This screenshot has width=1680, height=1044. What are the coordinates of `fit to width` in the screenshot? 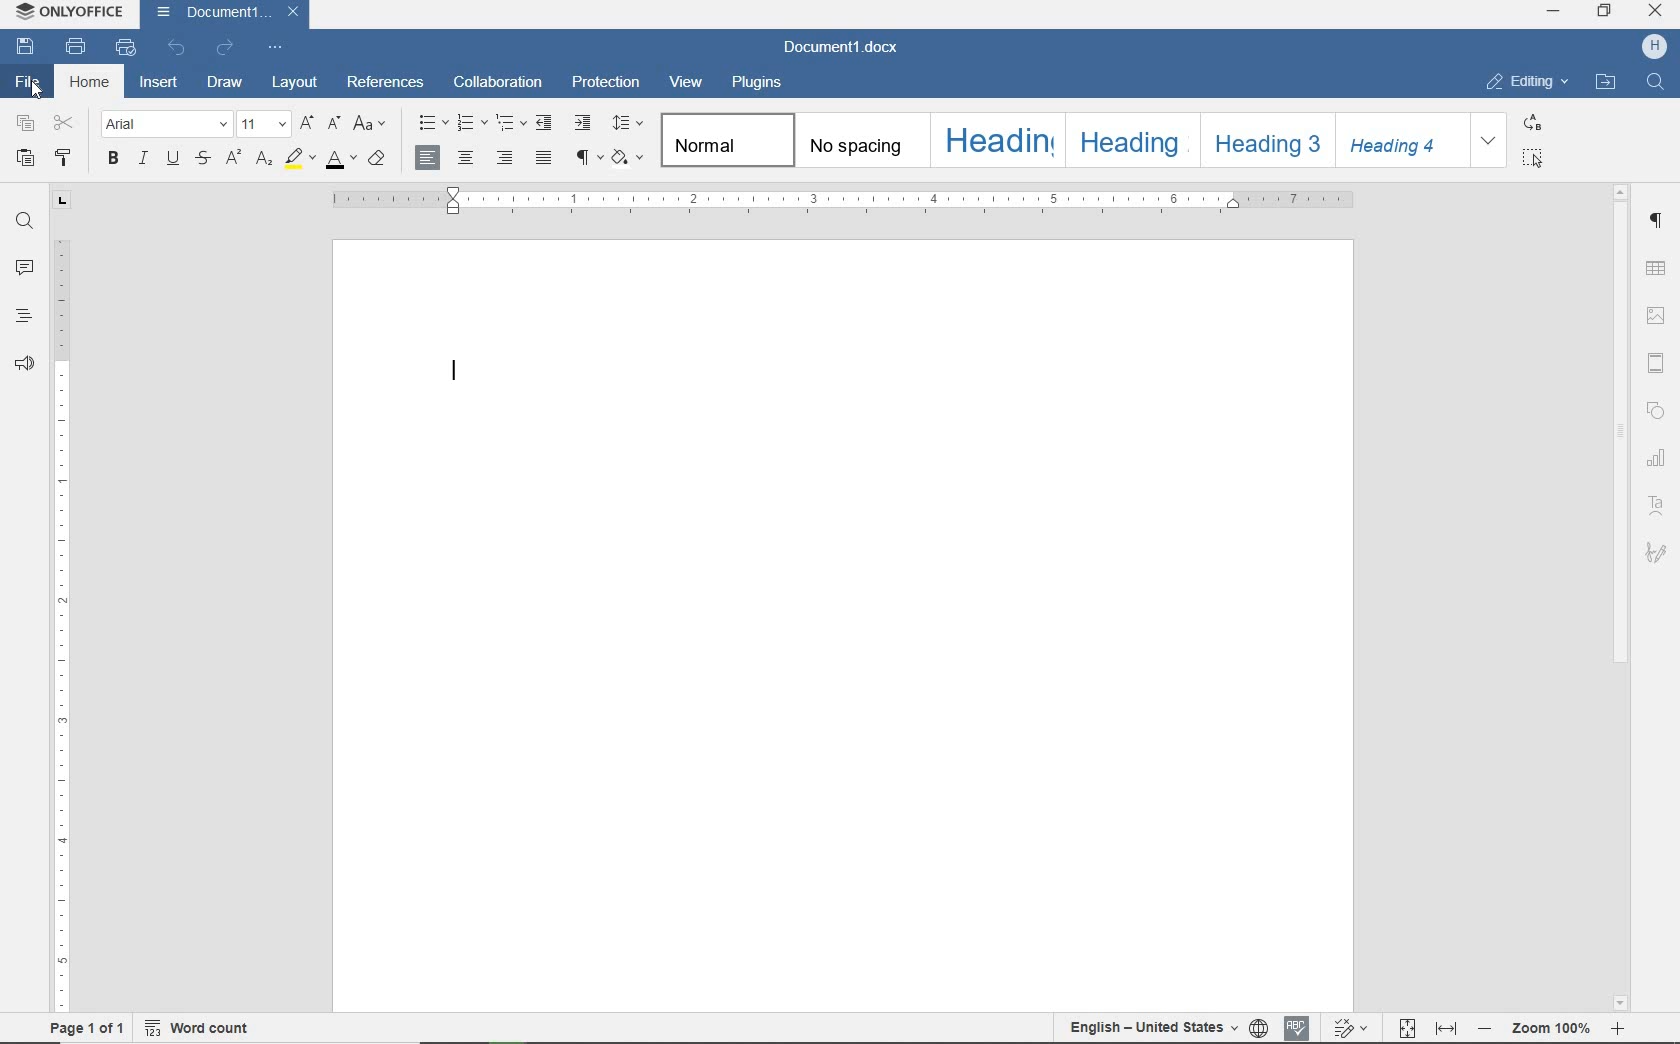 It's located at (1446, 1029).